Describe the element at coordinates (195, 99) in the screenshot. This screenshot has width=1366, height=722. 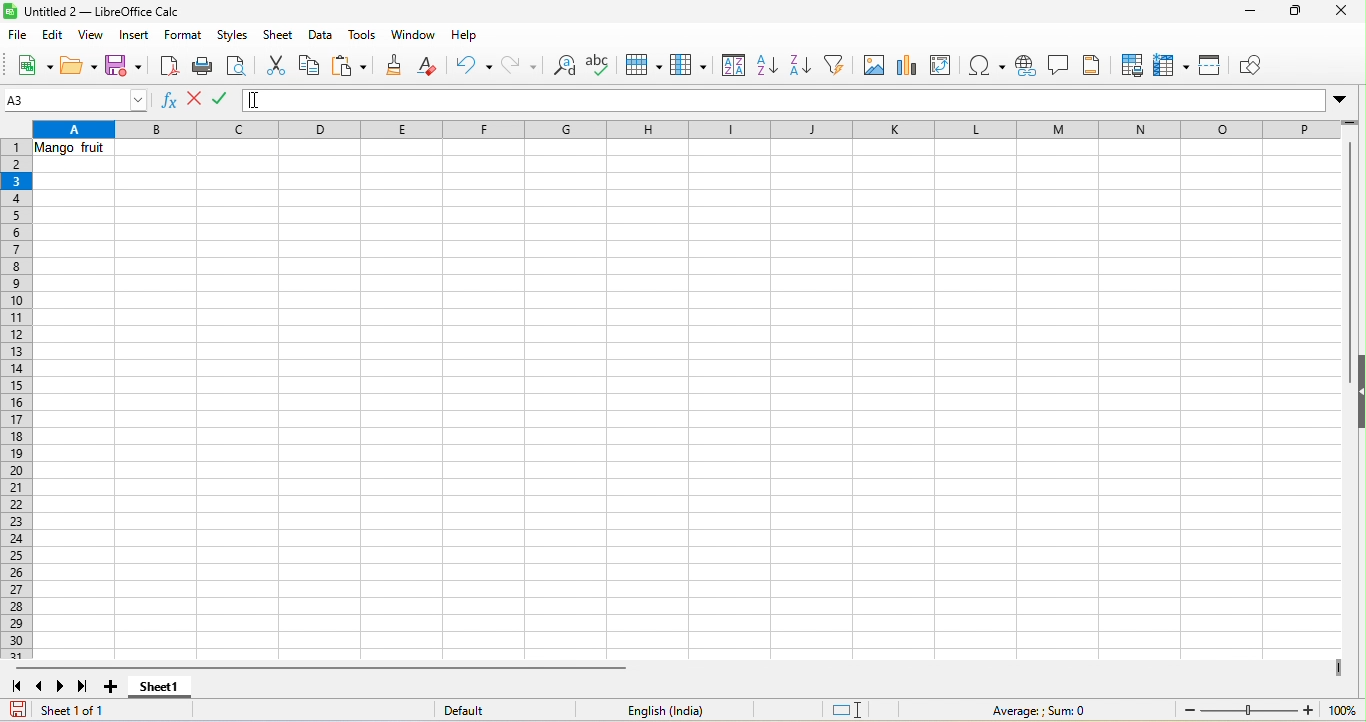
I see `cancel` at that location.